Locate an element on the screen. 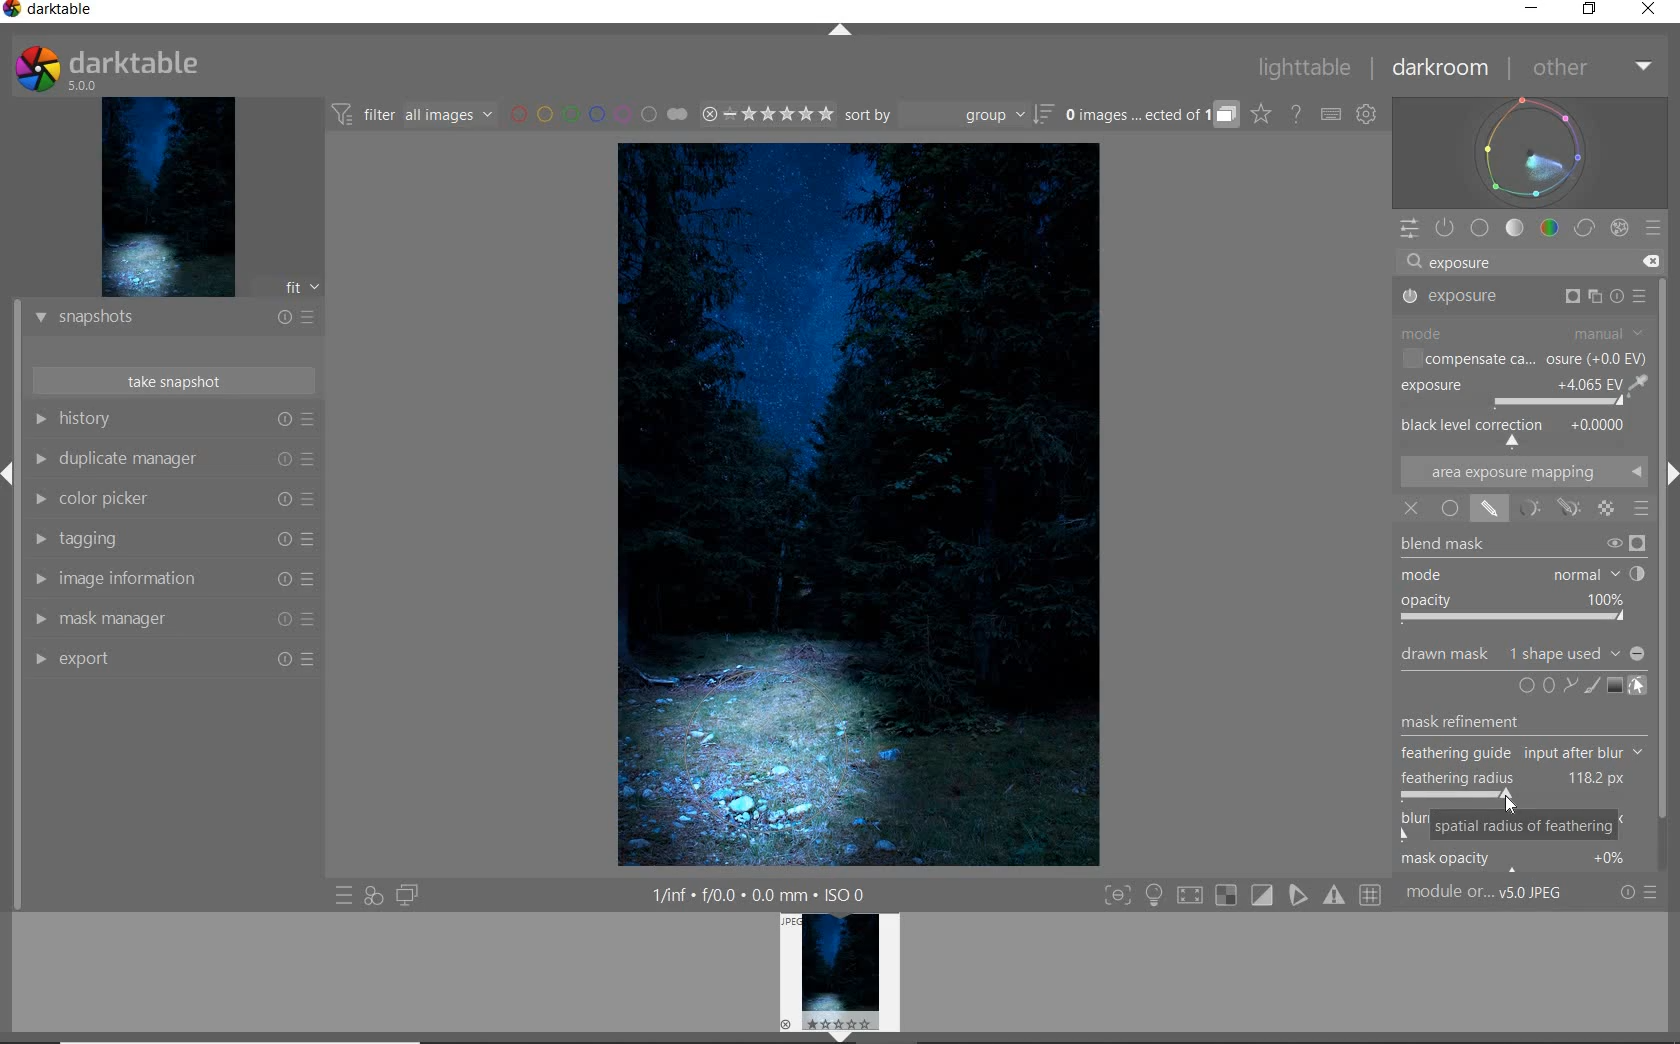 The image size is (1680, 1044). EXPOSURE is located at coordinates (1527, 296).